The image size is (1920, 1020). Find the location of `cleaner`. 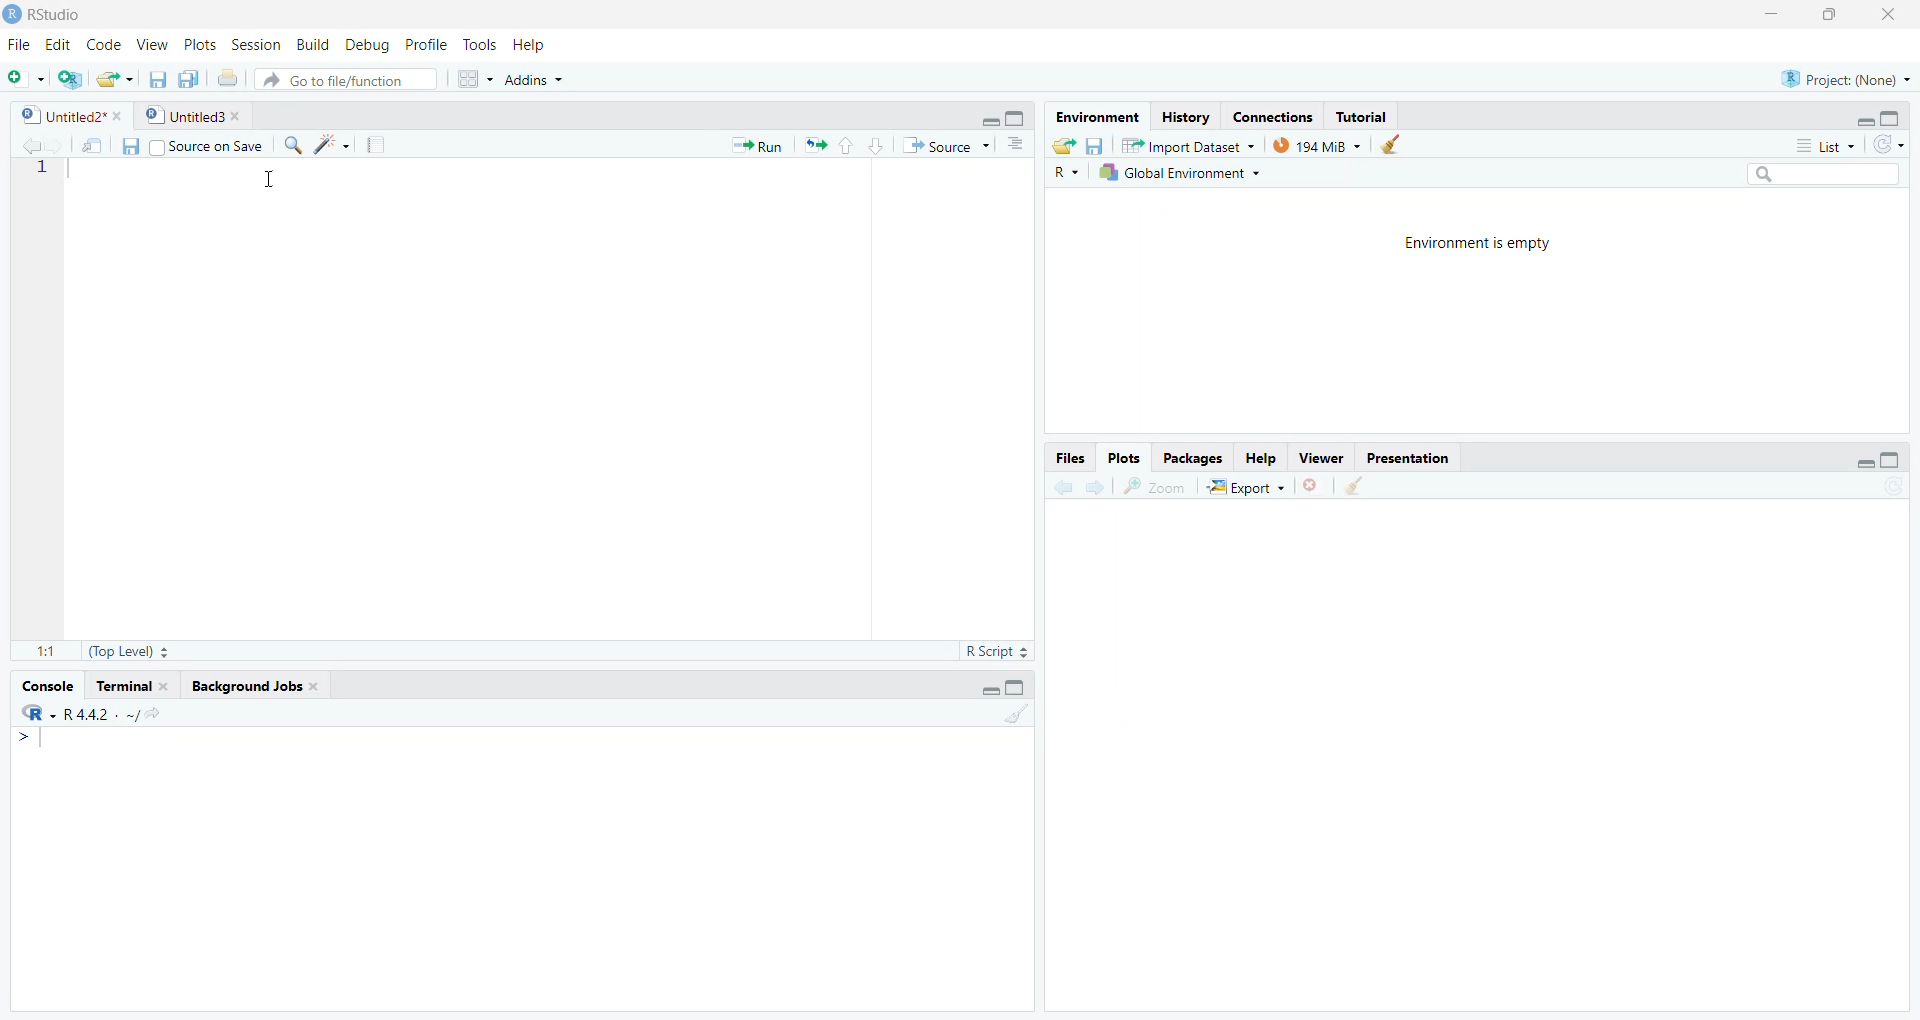

cleaner is located at coordinates (1355, 487).